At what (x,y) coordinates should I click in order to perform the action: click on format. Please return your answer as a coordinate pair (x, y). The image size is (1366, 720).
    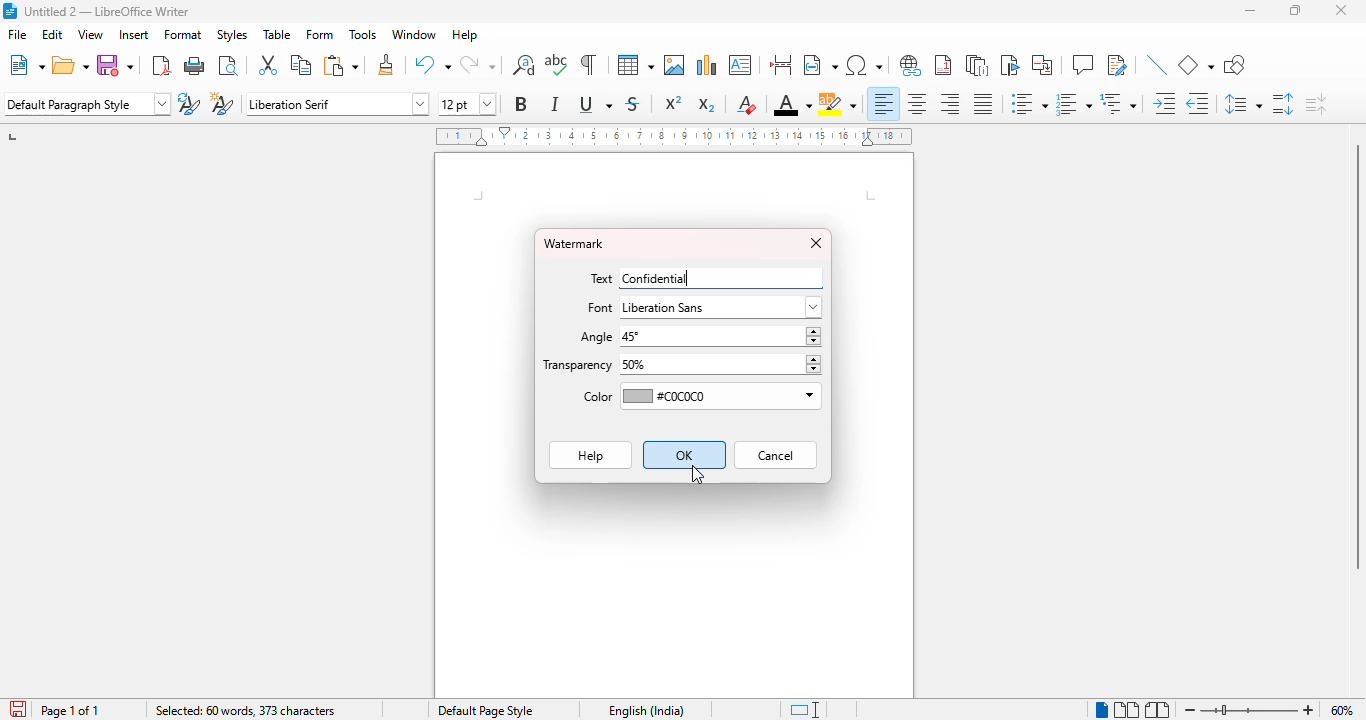
    Looking at the image, I should click on (184, 34).